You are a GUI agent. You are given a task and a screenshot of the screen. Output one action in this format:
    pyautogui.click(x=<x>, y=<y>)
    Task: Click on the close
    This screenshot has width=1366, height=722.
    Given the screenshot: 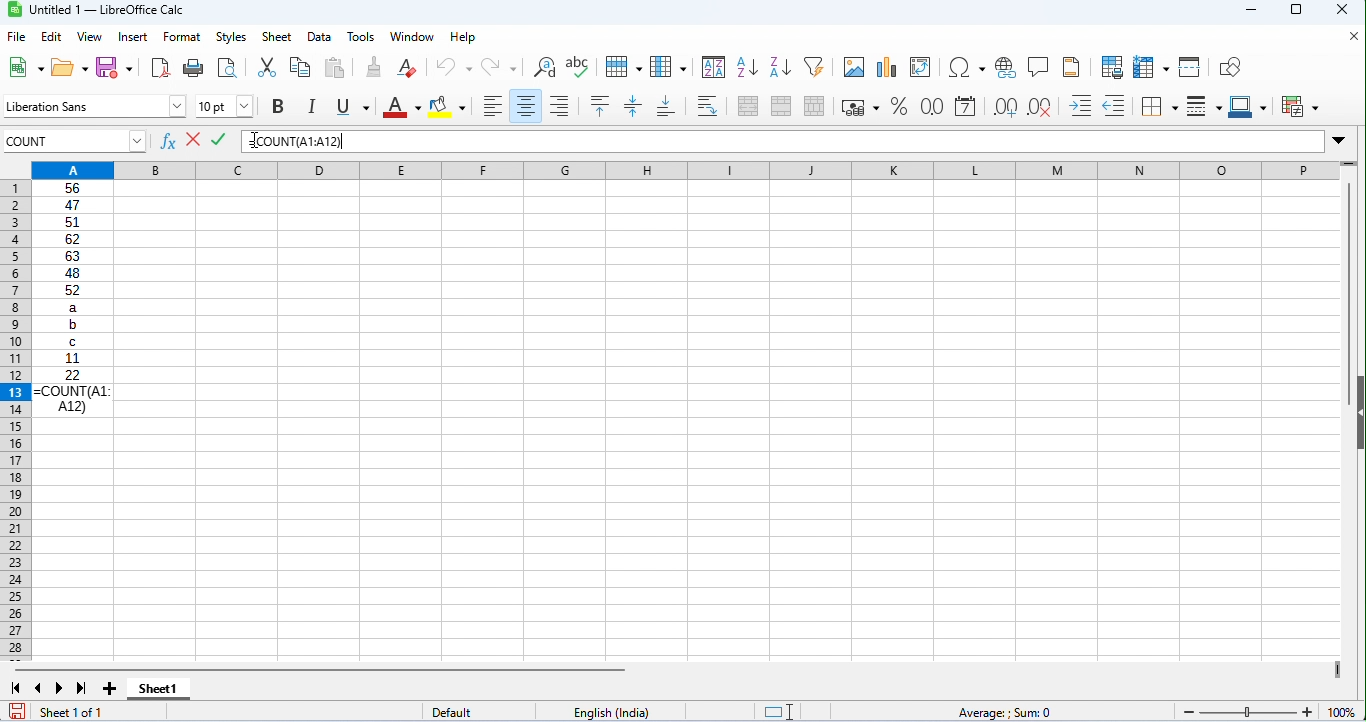 What is the action you would take?
    pyautogui.click(x=1344, y=11)
    